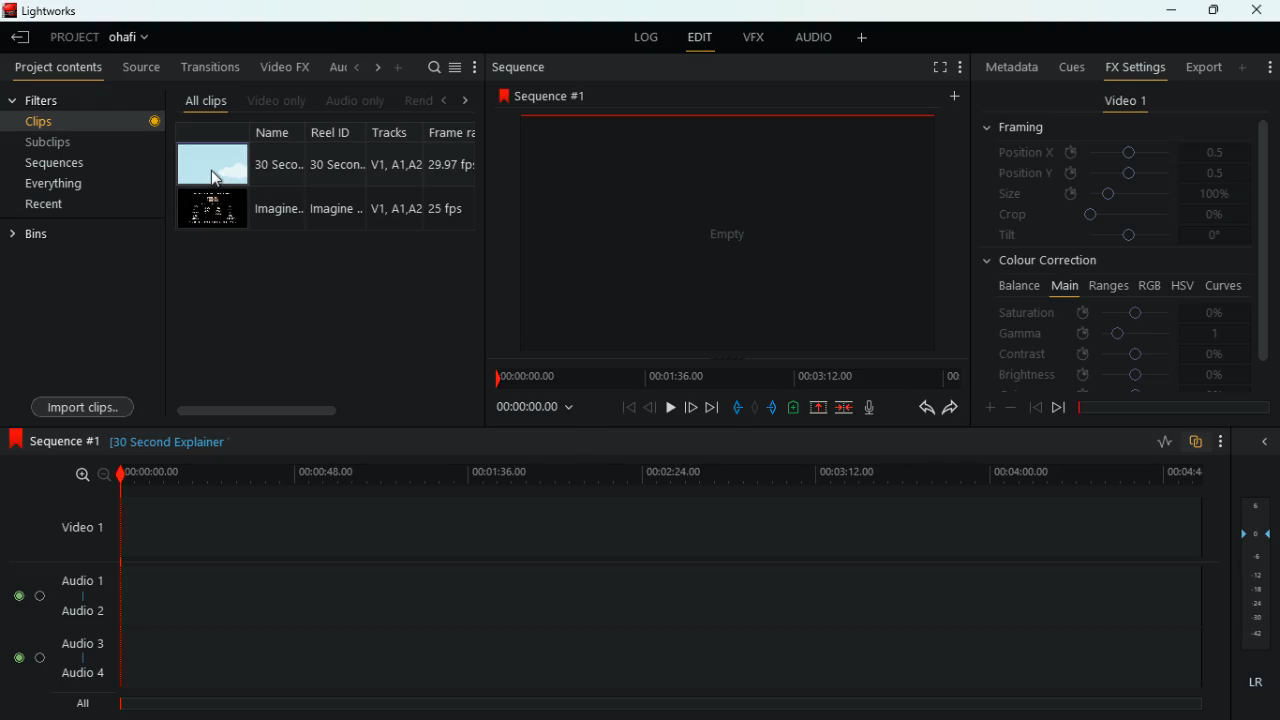 Image resolution: width=1280 pixels, height=720 pixels. I want to click on bins, so click(39, 235).